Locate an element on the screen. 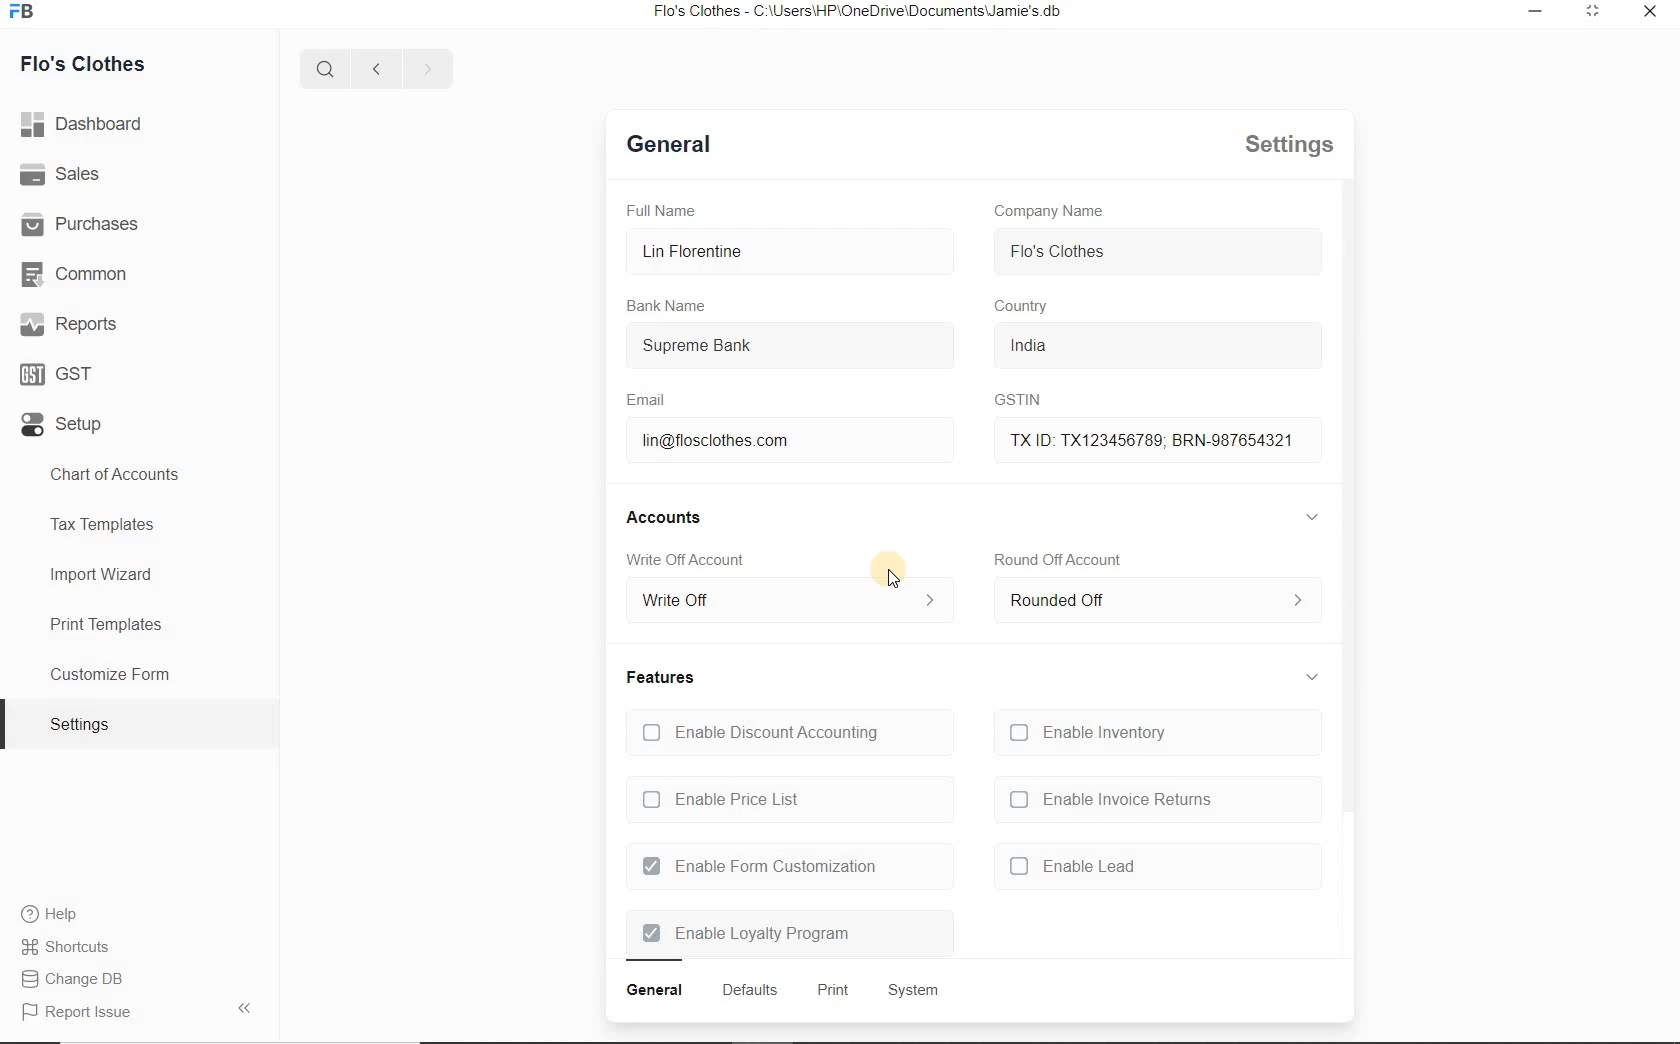 This screenshot has width=1680, height=1044. Flo's Clothes - C:\Users\HP'\OneDrive\Documents\Jamie's.db is located at coordinates (855, 11).